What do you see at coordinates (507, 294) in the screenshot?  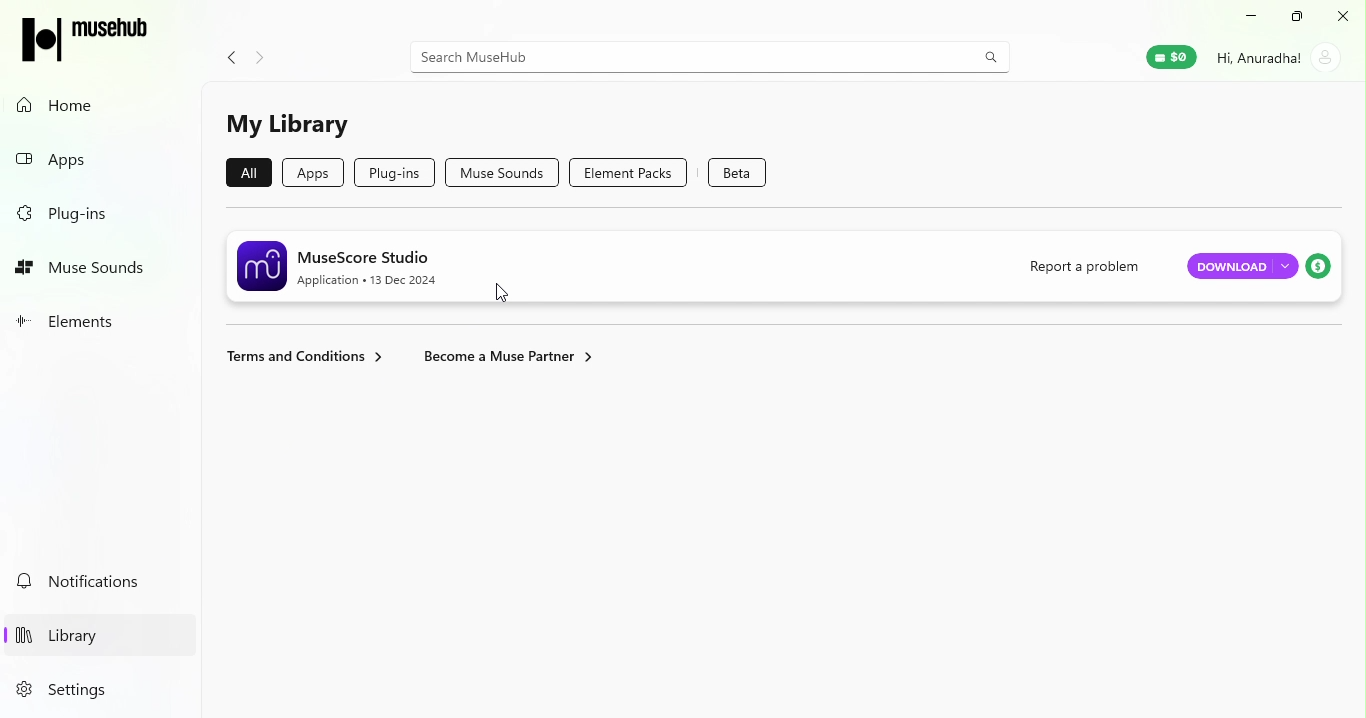 I see `cursor` at bounding box center [507, 294].